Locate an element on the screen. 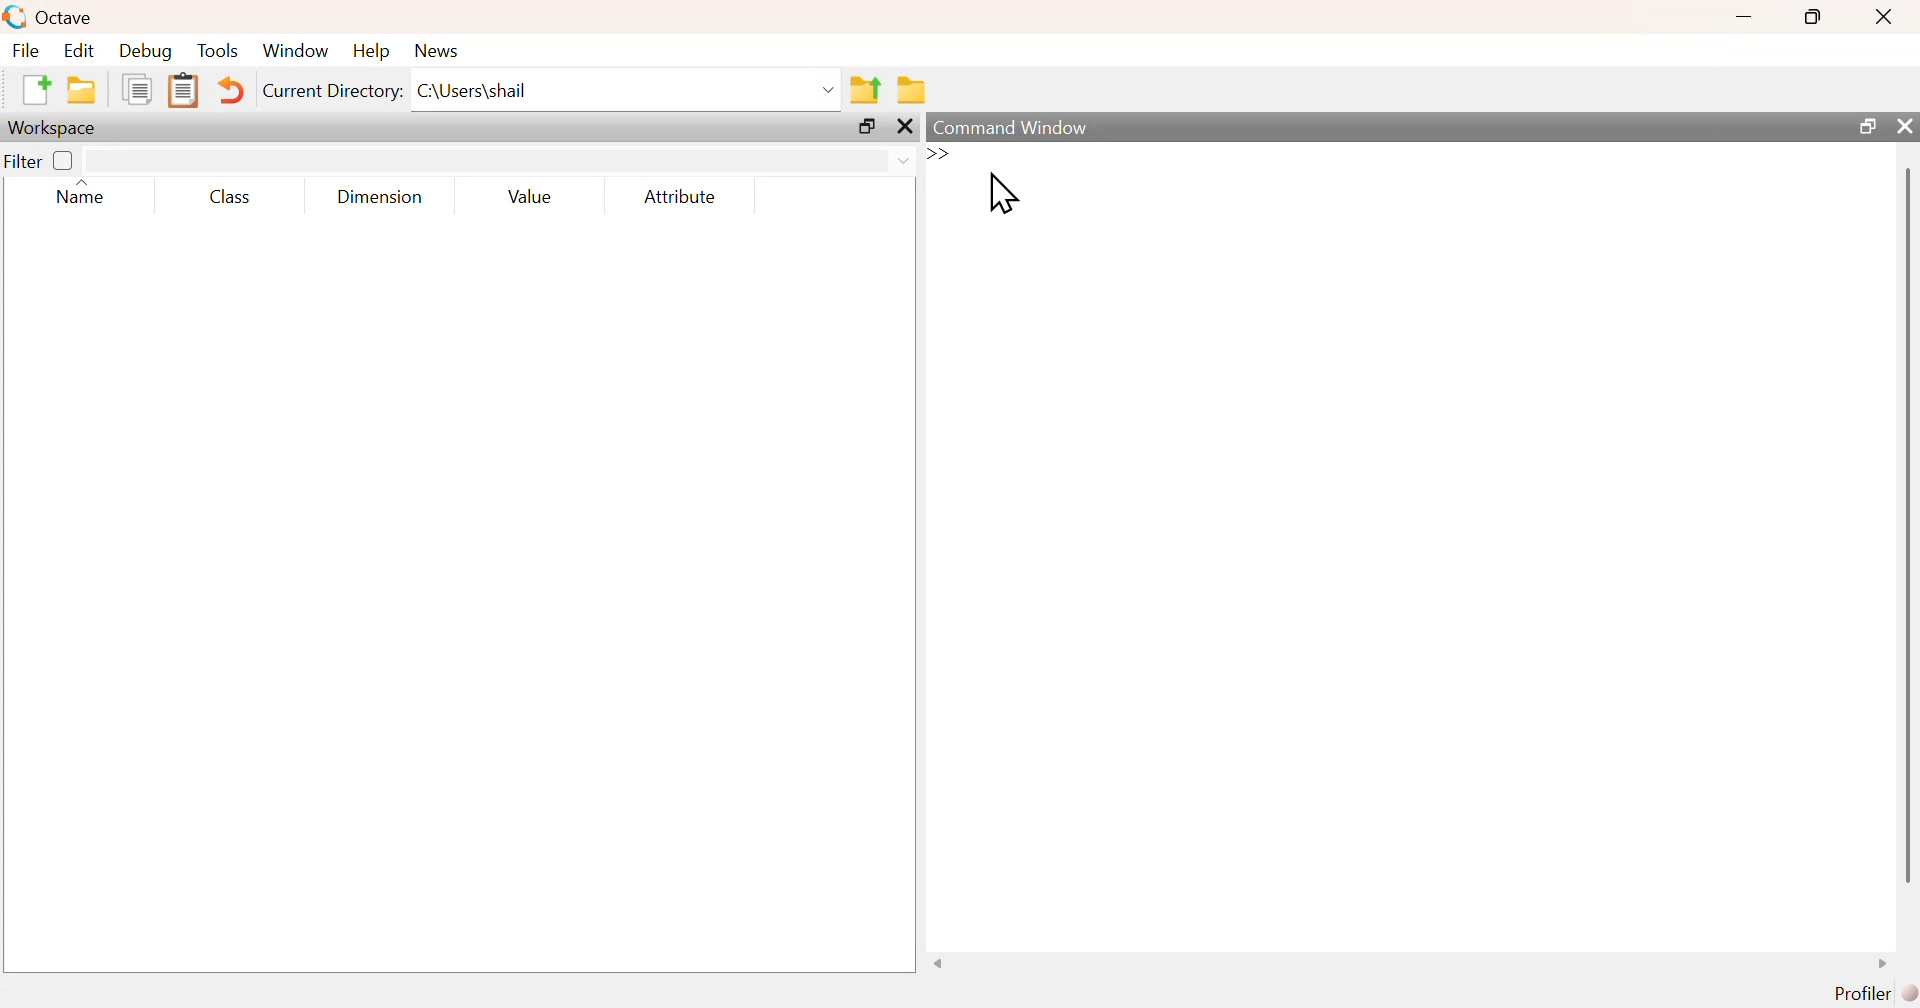  Profiler is located at coordinates (1875, 994).